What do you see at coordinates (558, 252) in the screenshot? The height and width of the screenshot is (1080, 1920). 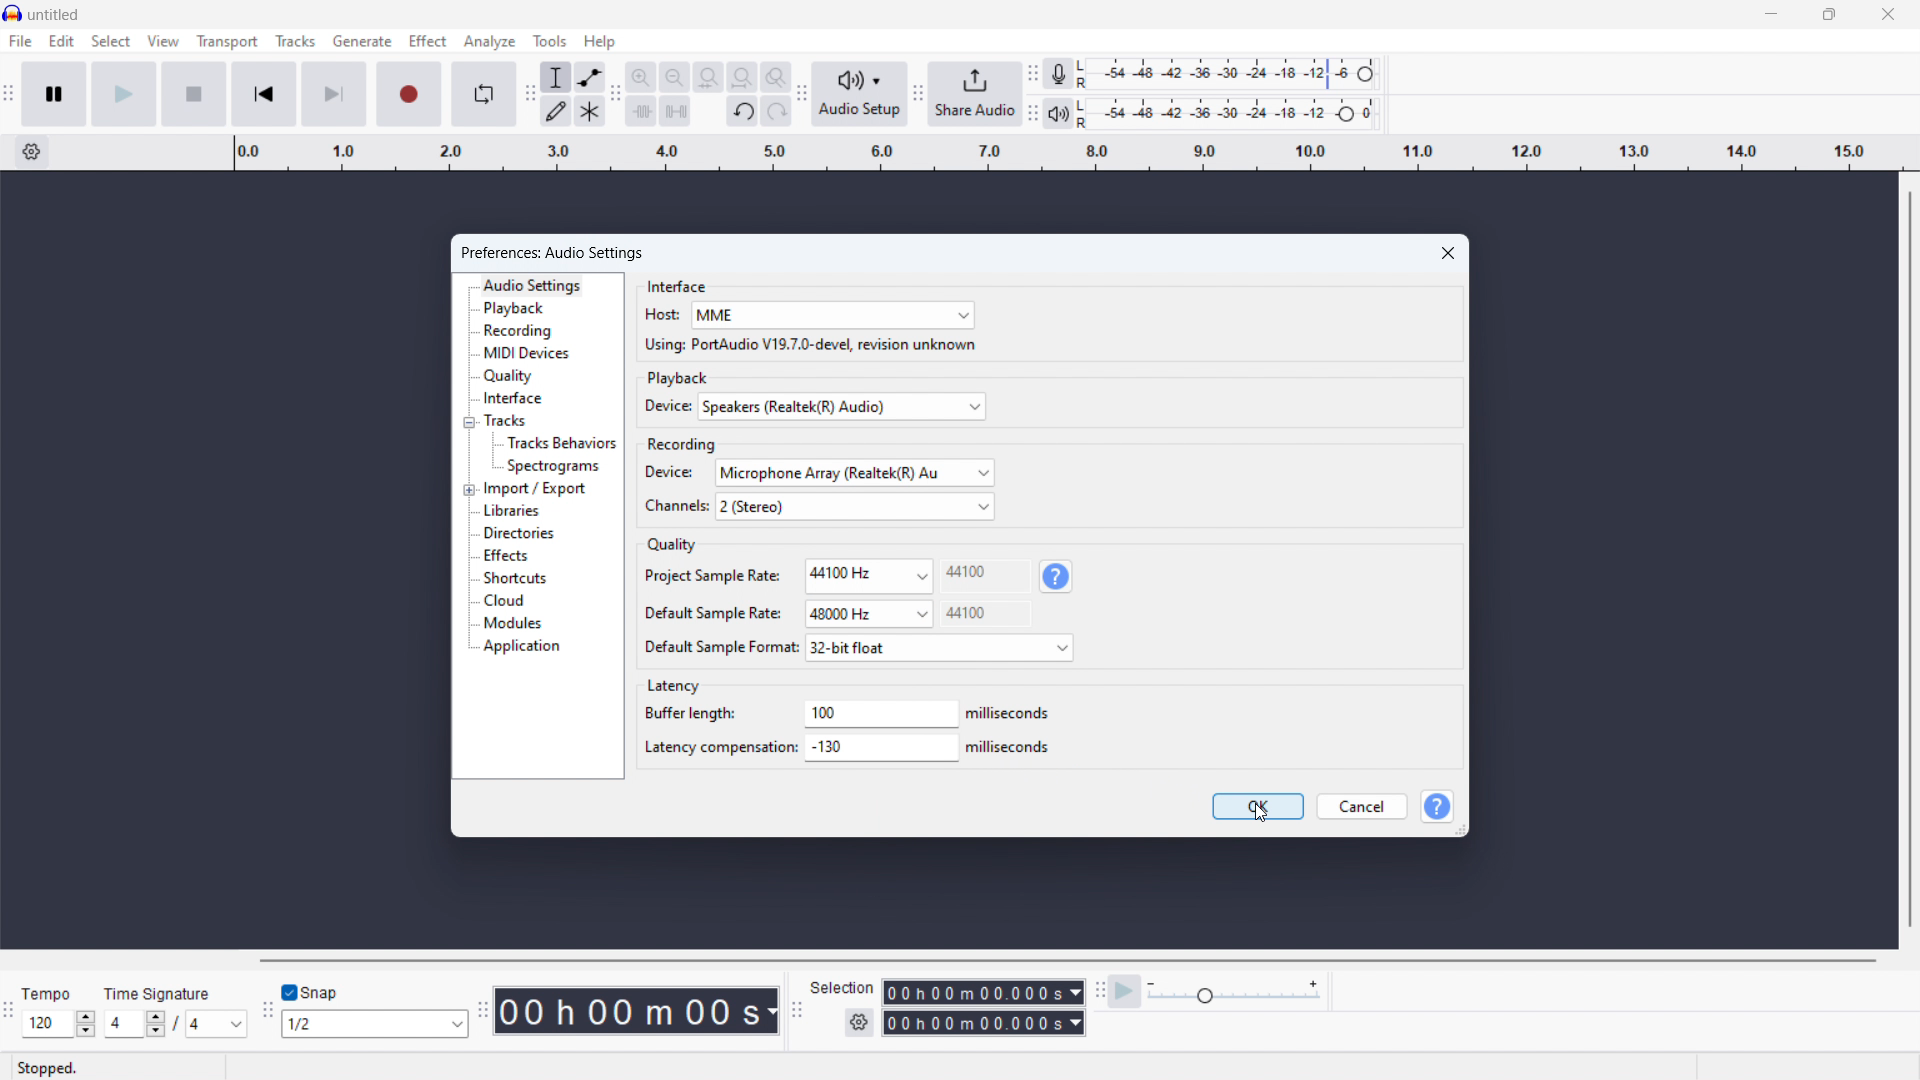 I see `preferences: audio settings` at bounding box center [558, 252].